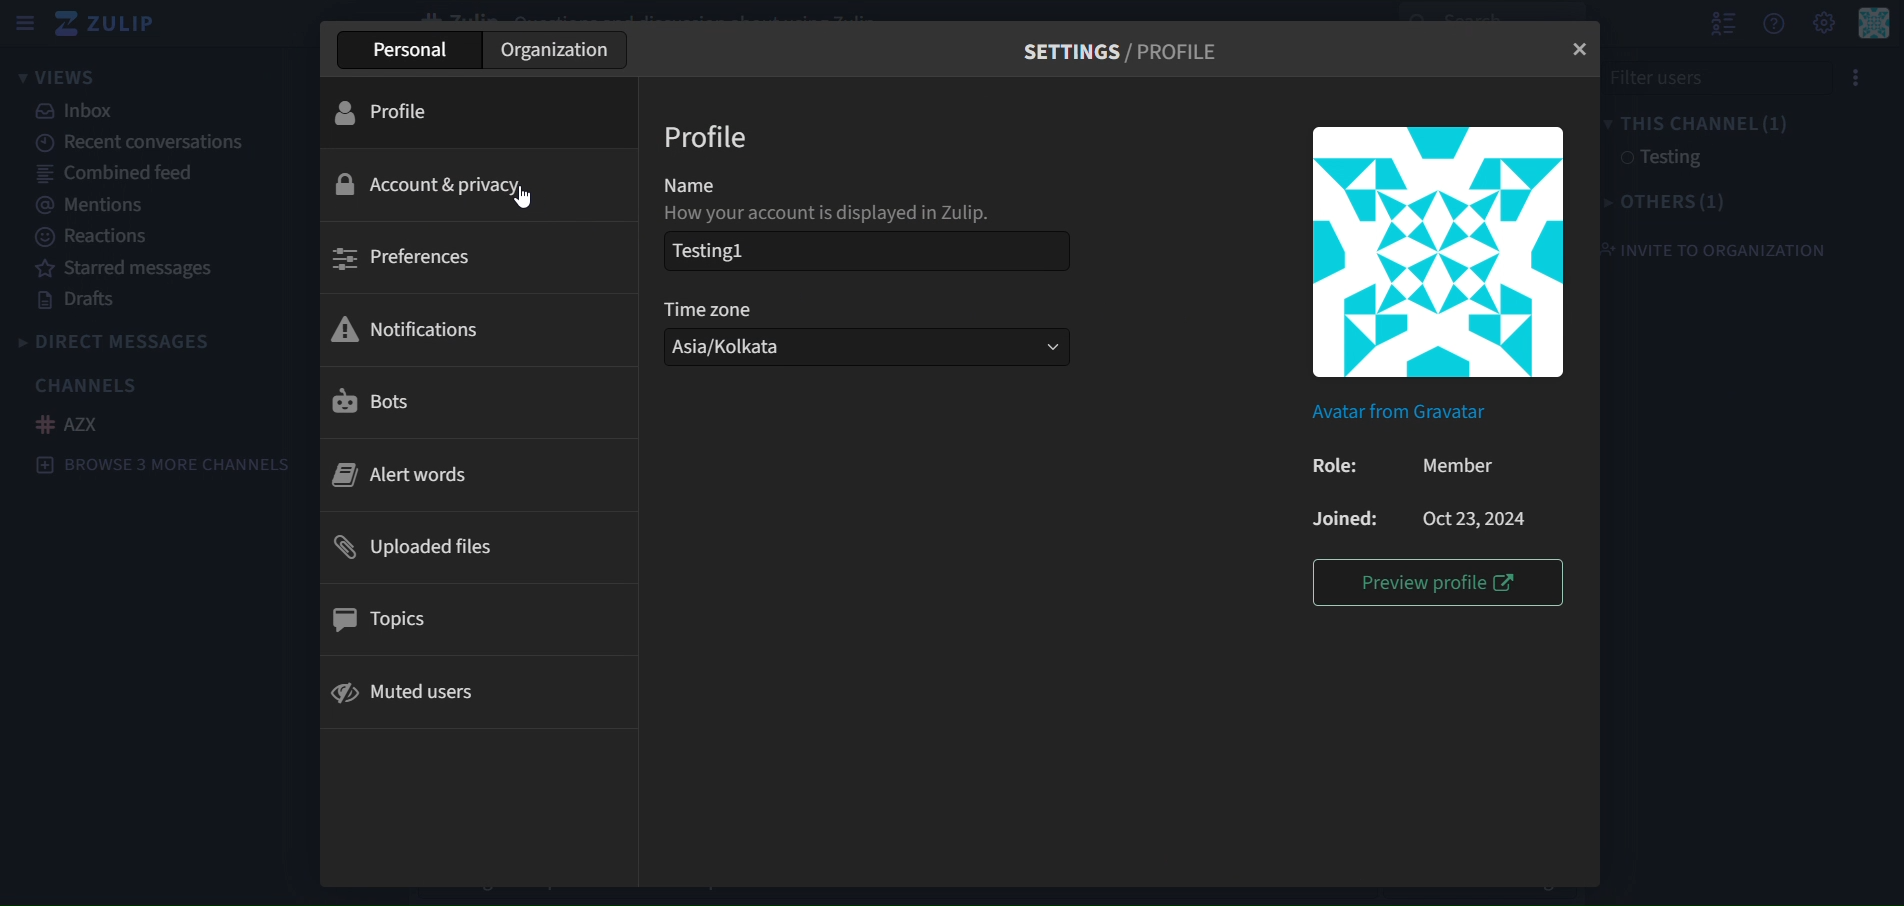 The height and width of the screenshot is (906, 1904). I want to click on notifications, so click(412, 329).